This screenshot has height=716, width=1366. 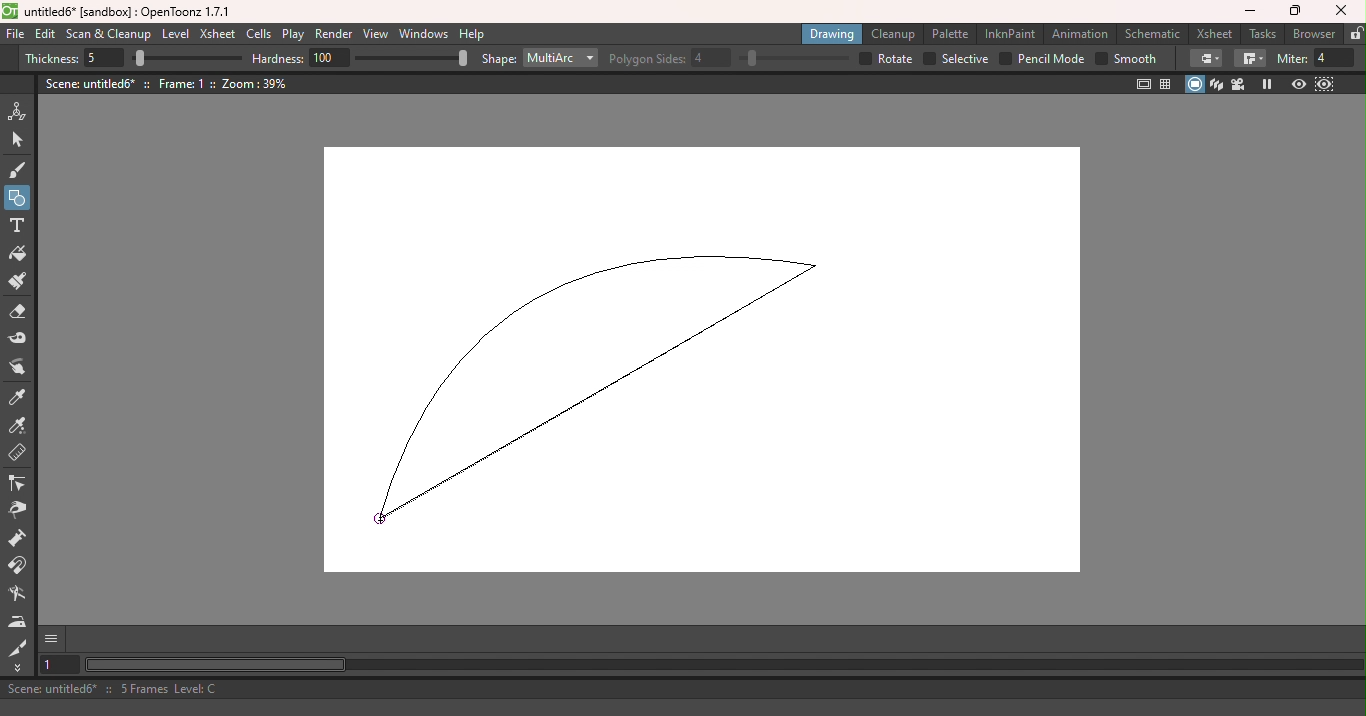 I want to click on File, so click(x=15, y=35).